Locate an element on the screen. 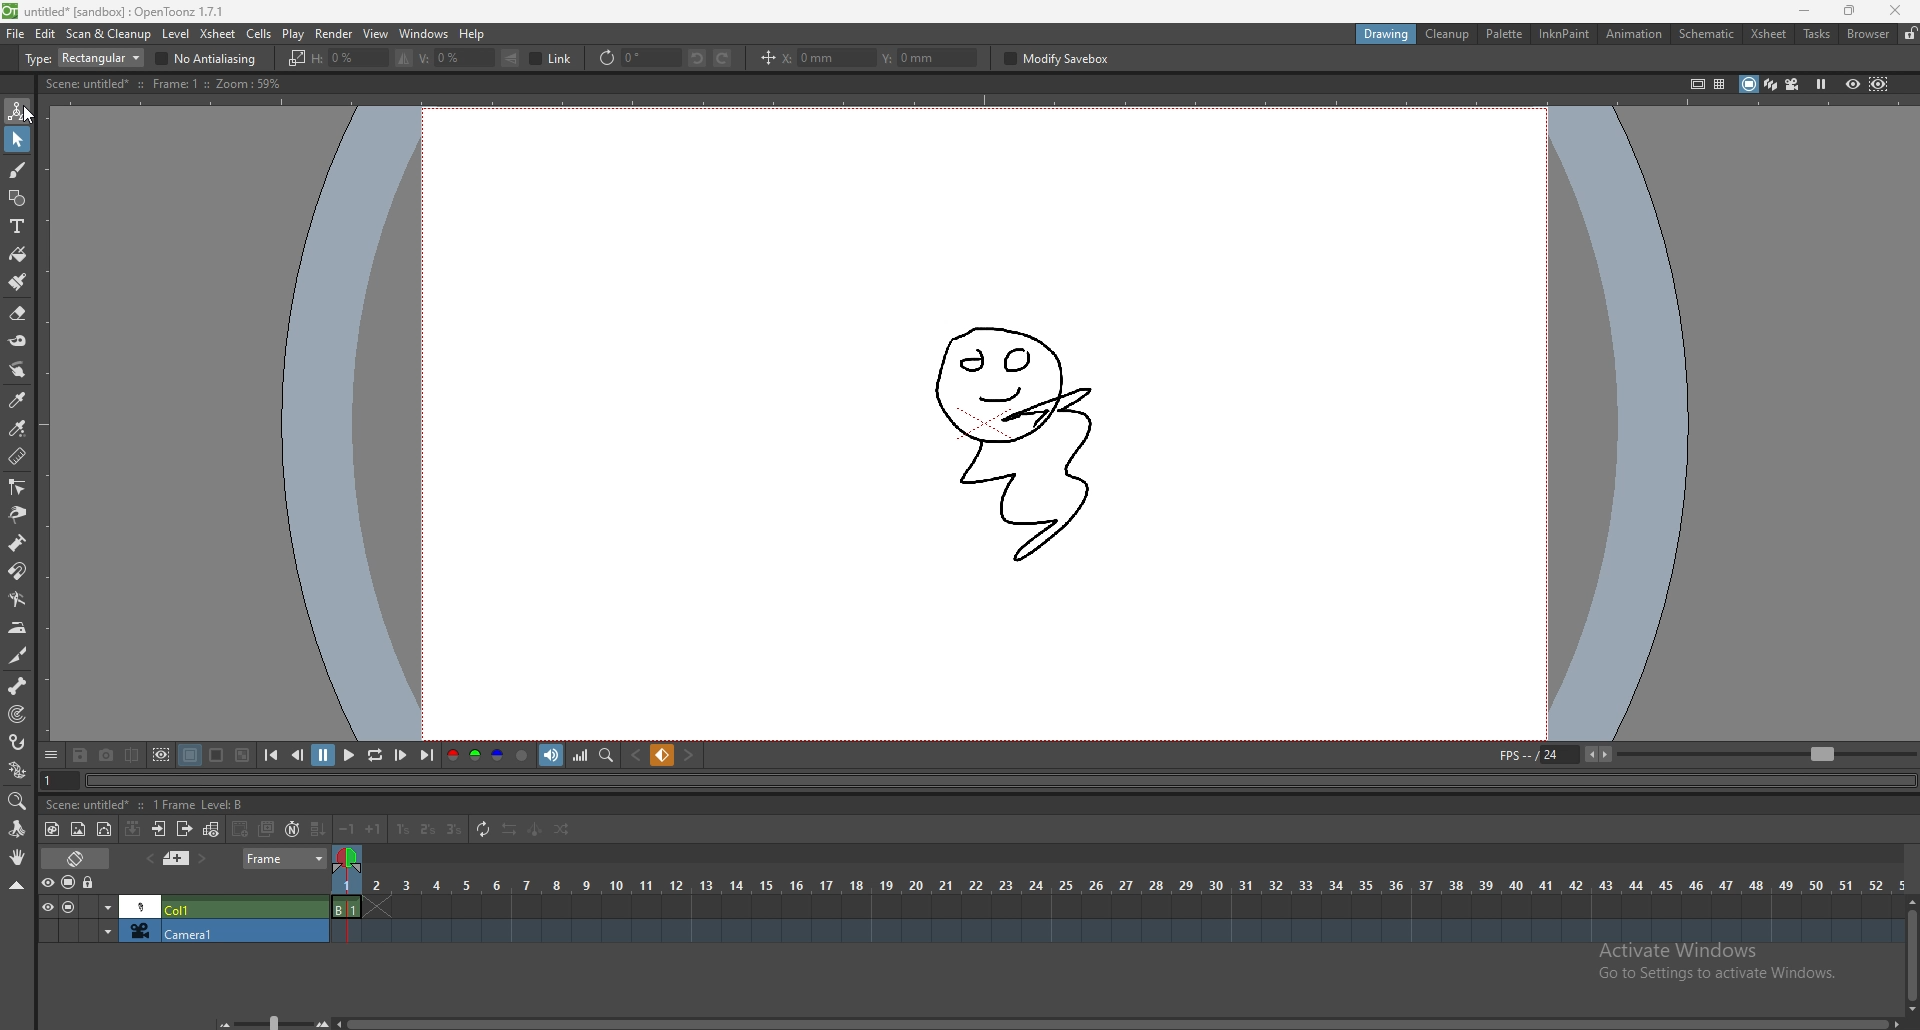  column 1 is located at coordinates (183, 906).